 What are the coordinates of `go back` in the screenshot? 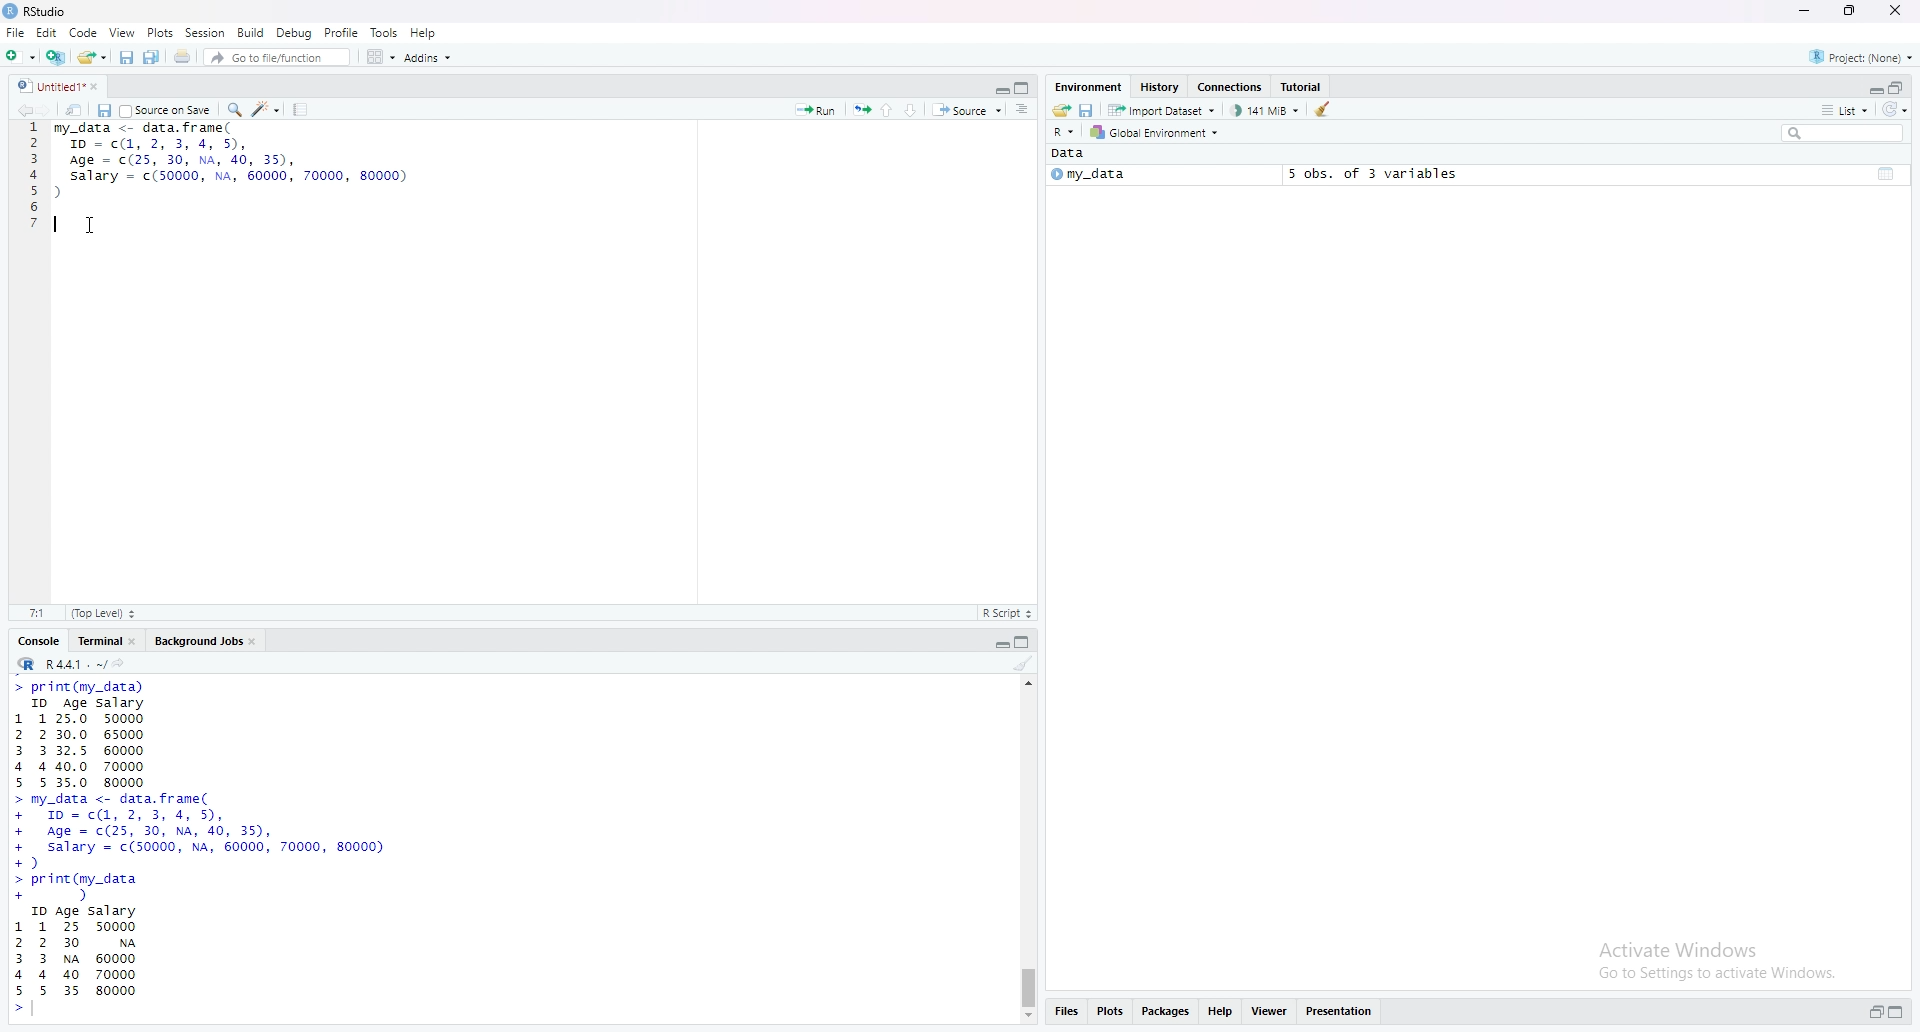 It's located at (20, 110).